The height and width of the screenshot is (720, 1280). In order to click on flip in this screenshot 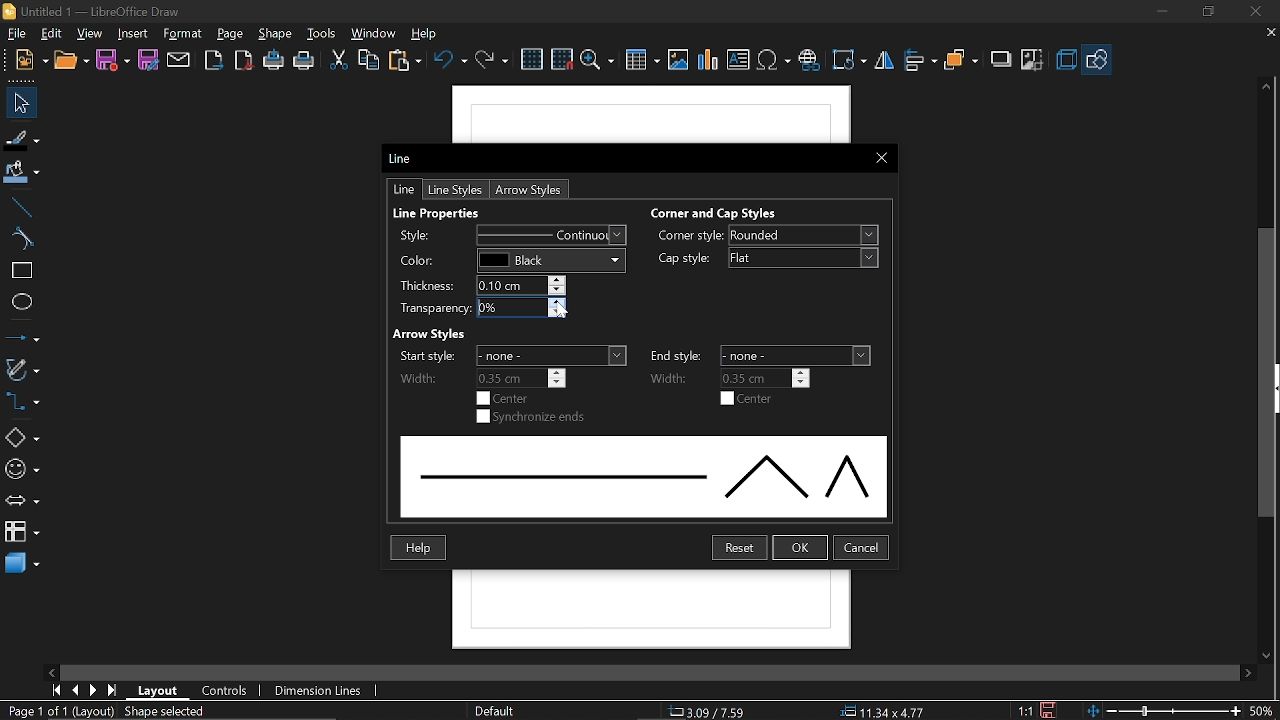, I will do `click(884, 61)`.